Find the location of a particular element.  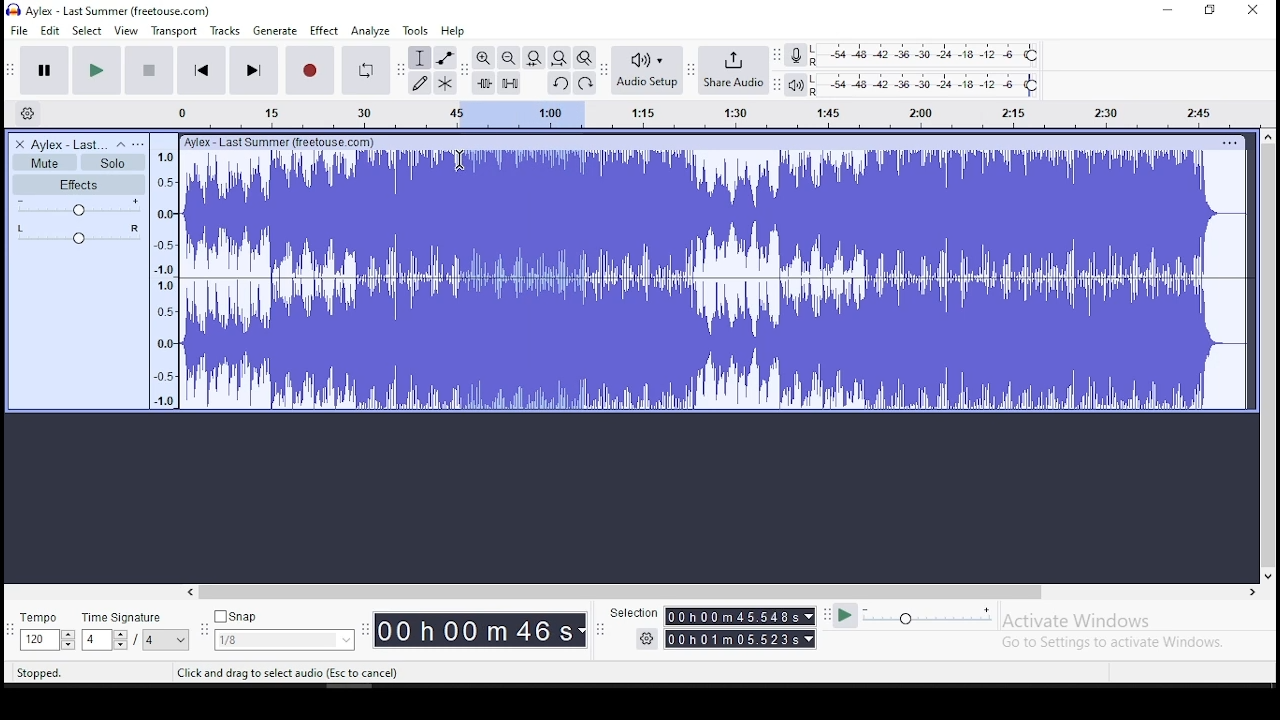

timeline is located at coordinates (698, 113).